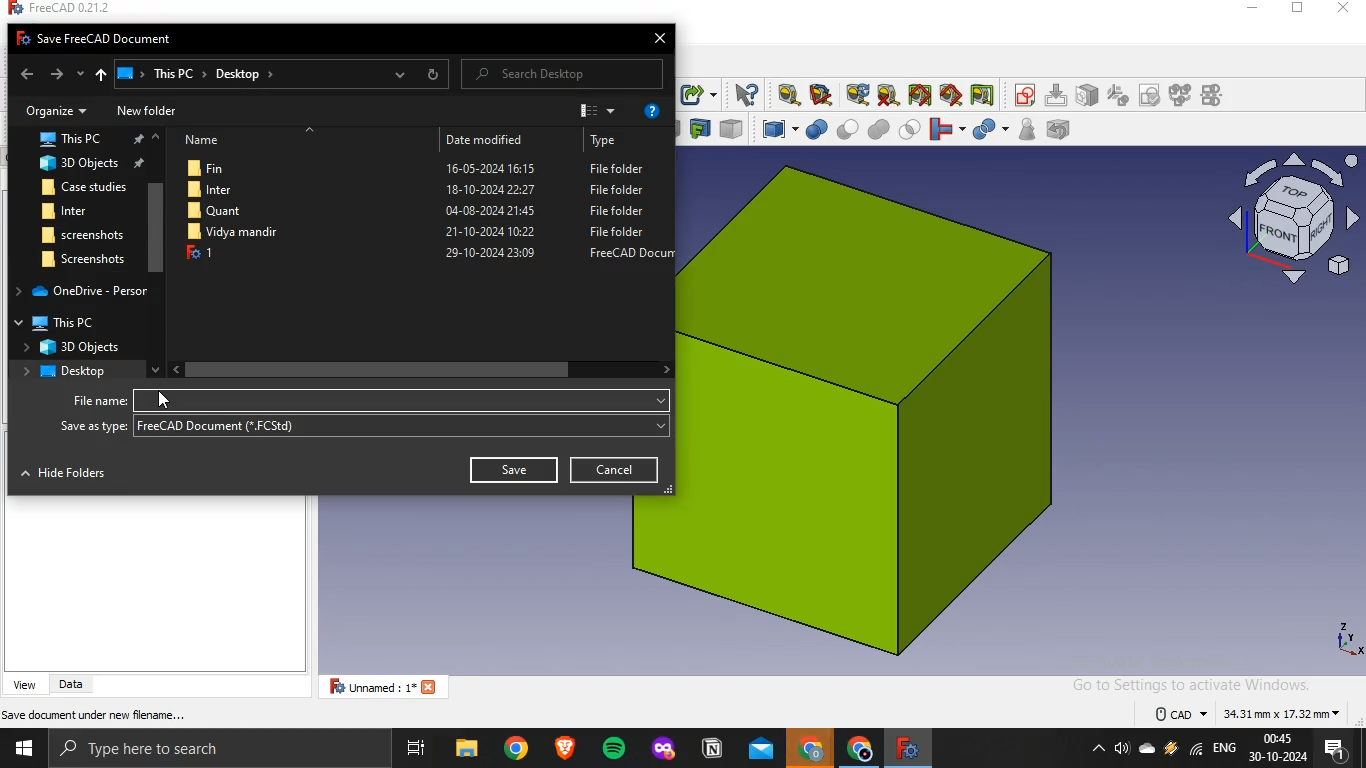 This screenshot has width=1366, height=768. Describe the element at coordinates (697, 93) in the screenshot. I see `make sublink` at that location.